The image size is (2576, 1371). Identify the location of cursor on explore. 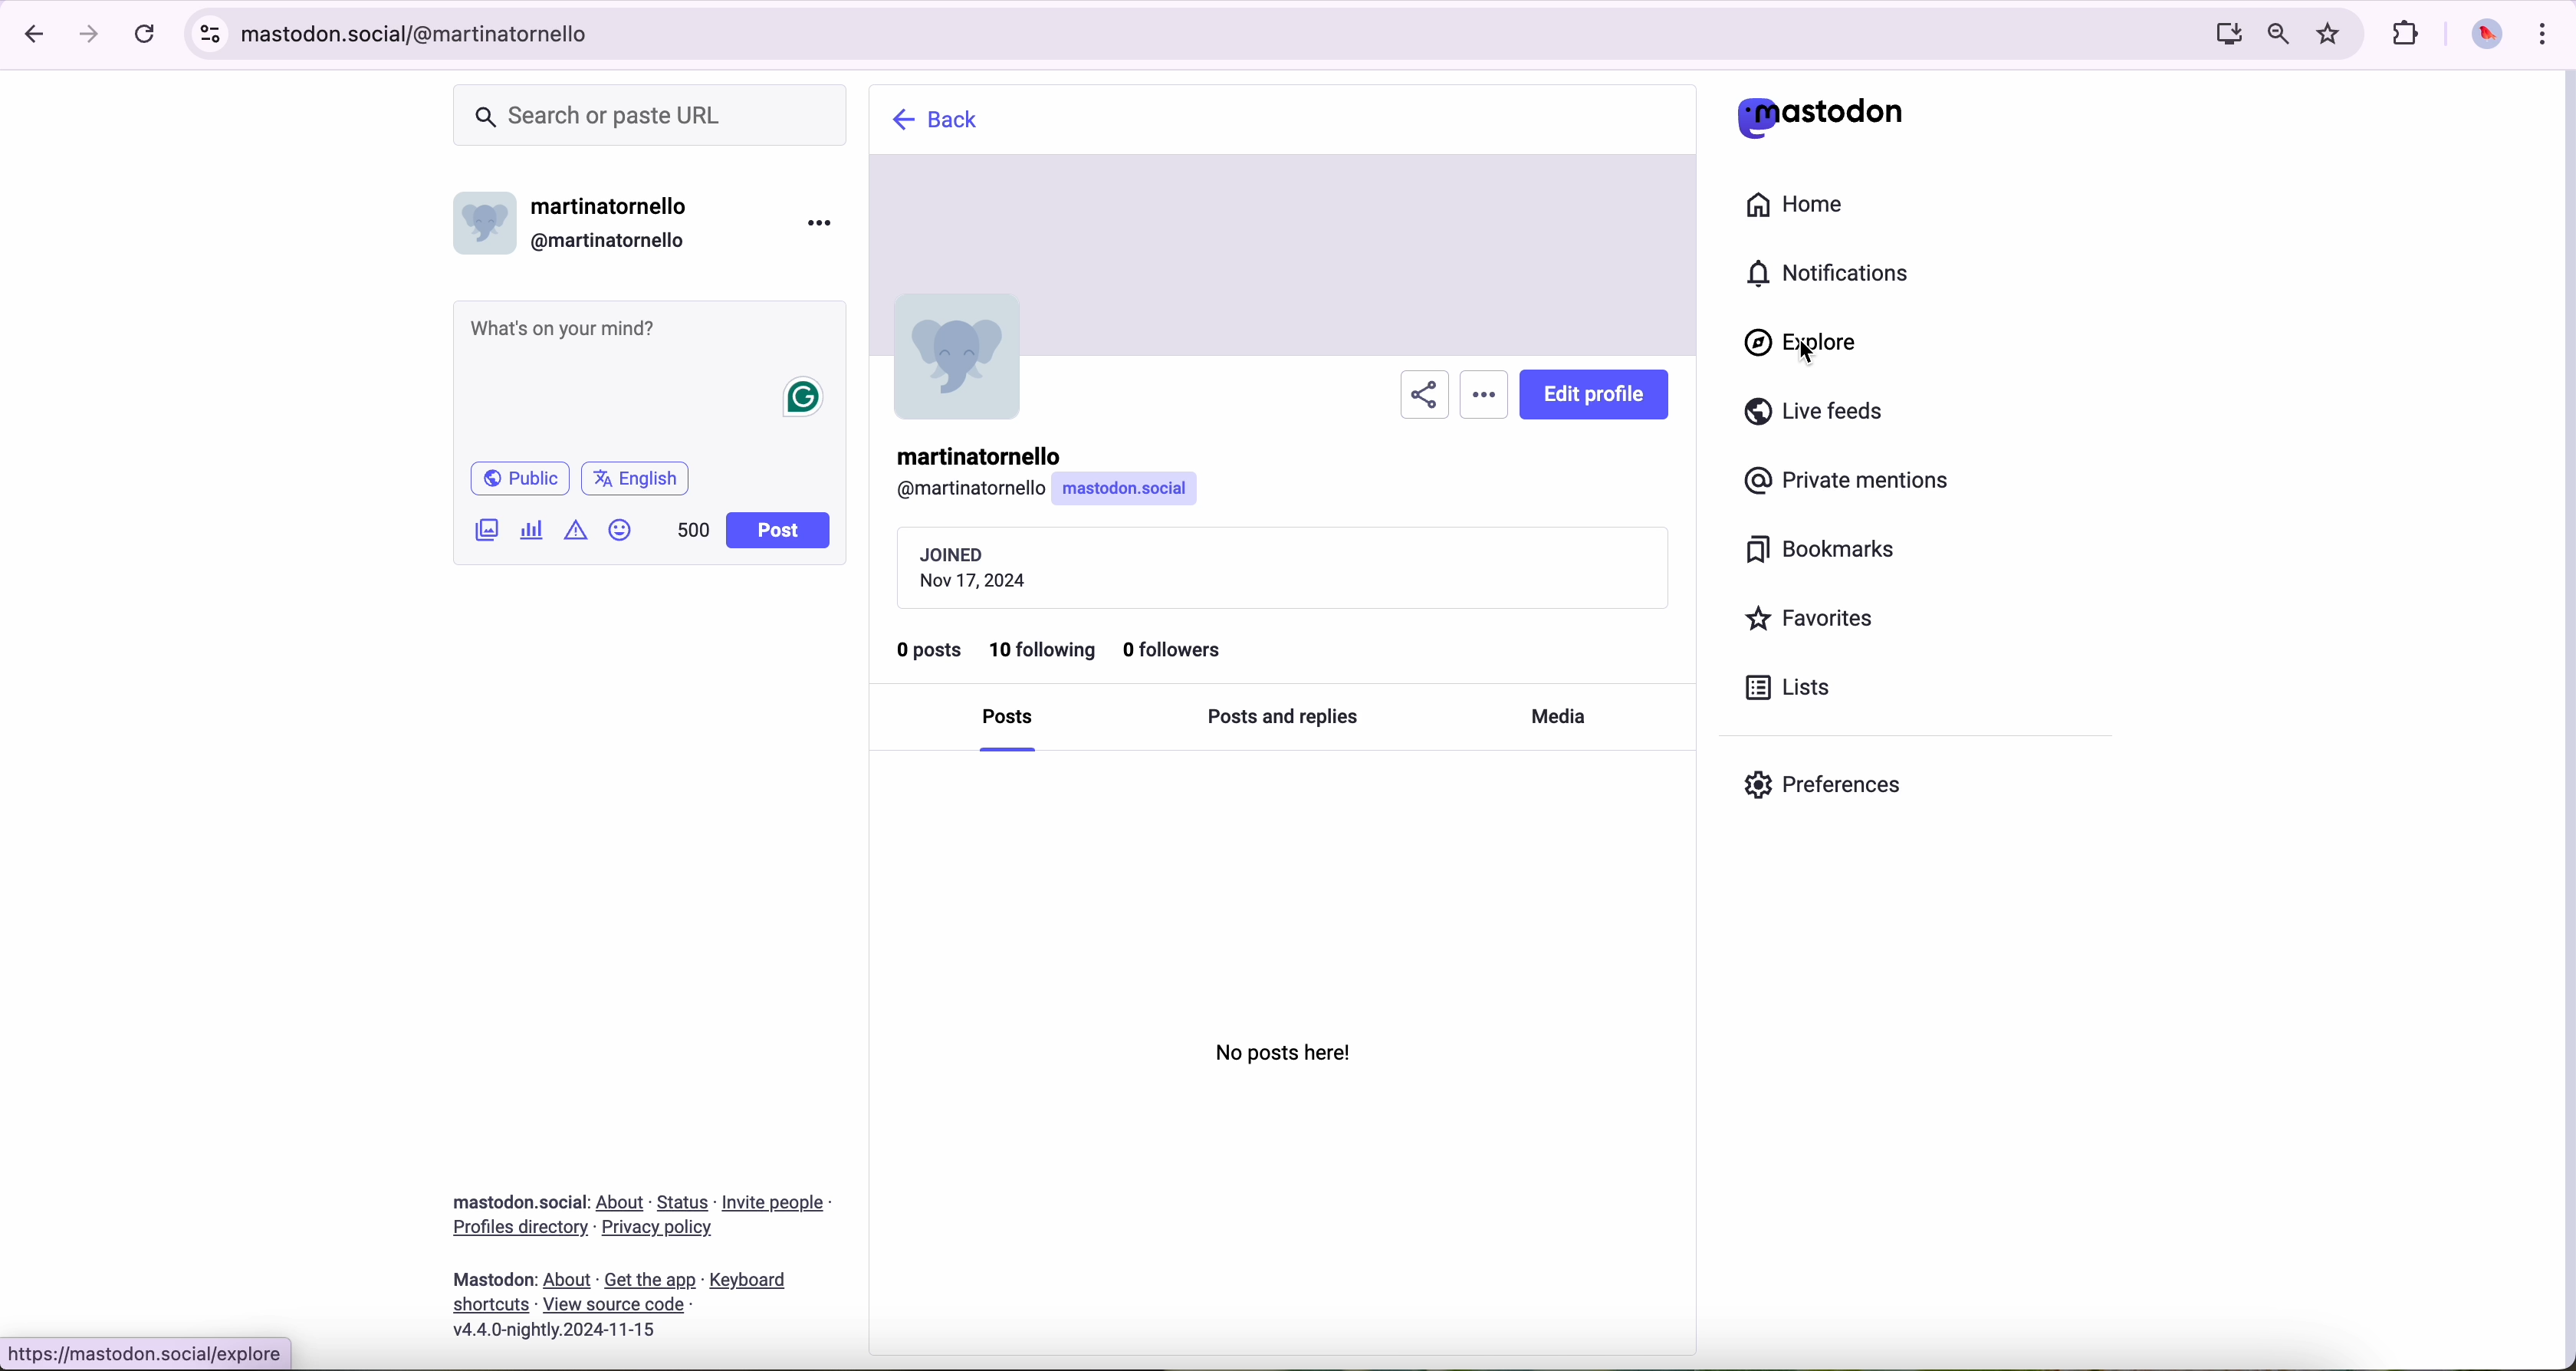
(1801, 345).